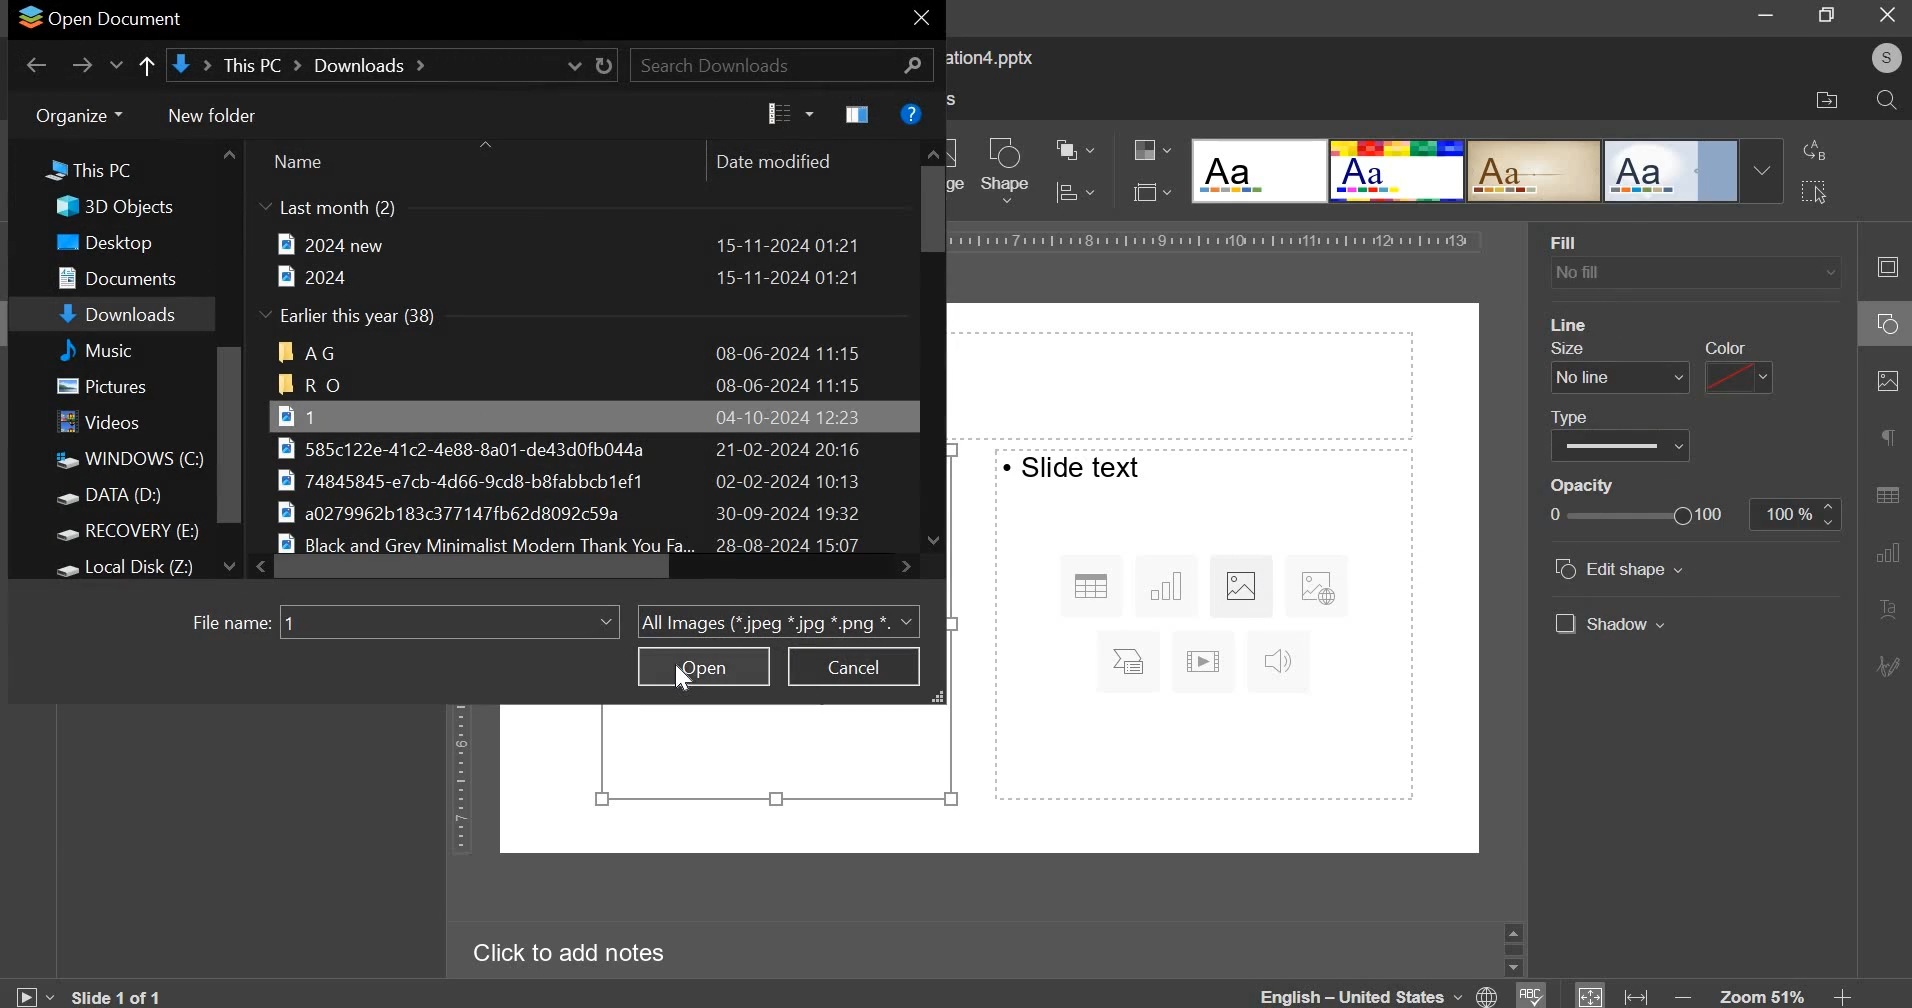 This screenshot has width=1912, height=1008. Describe the element at coordinates (929, 343) in the screenshot. I see `vertical slider` at that location.